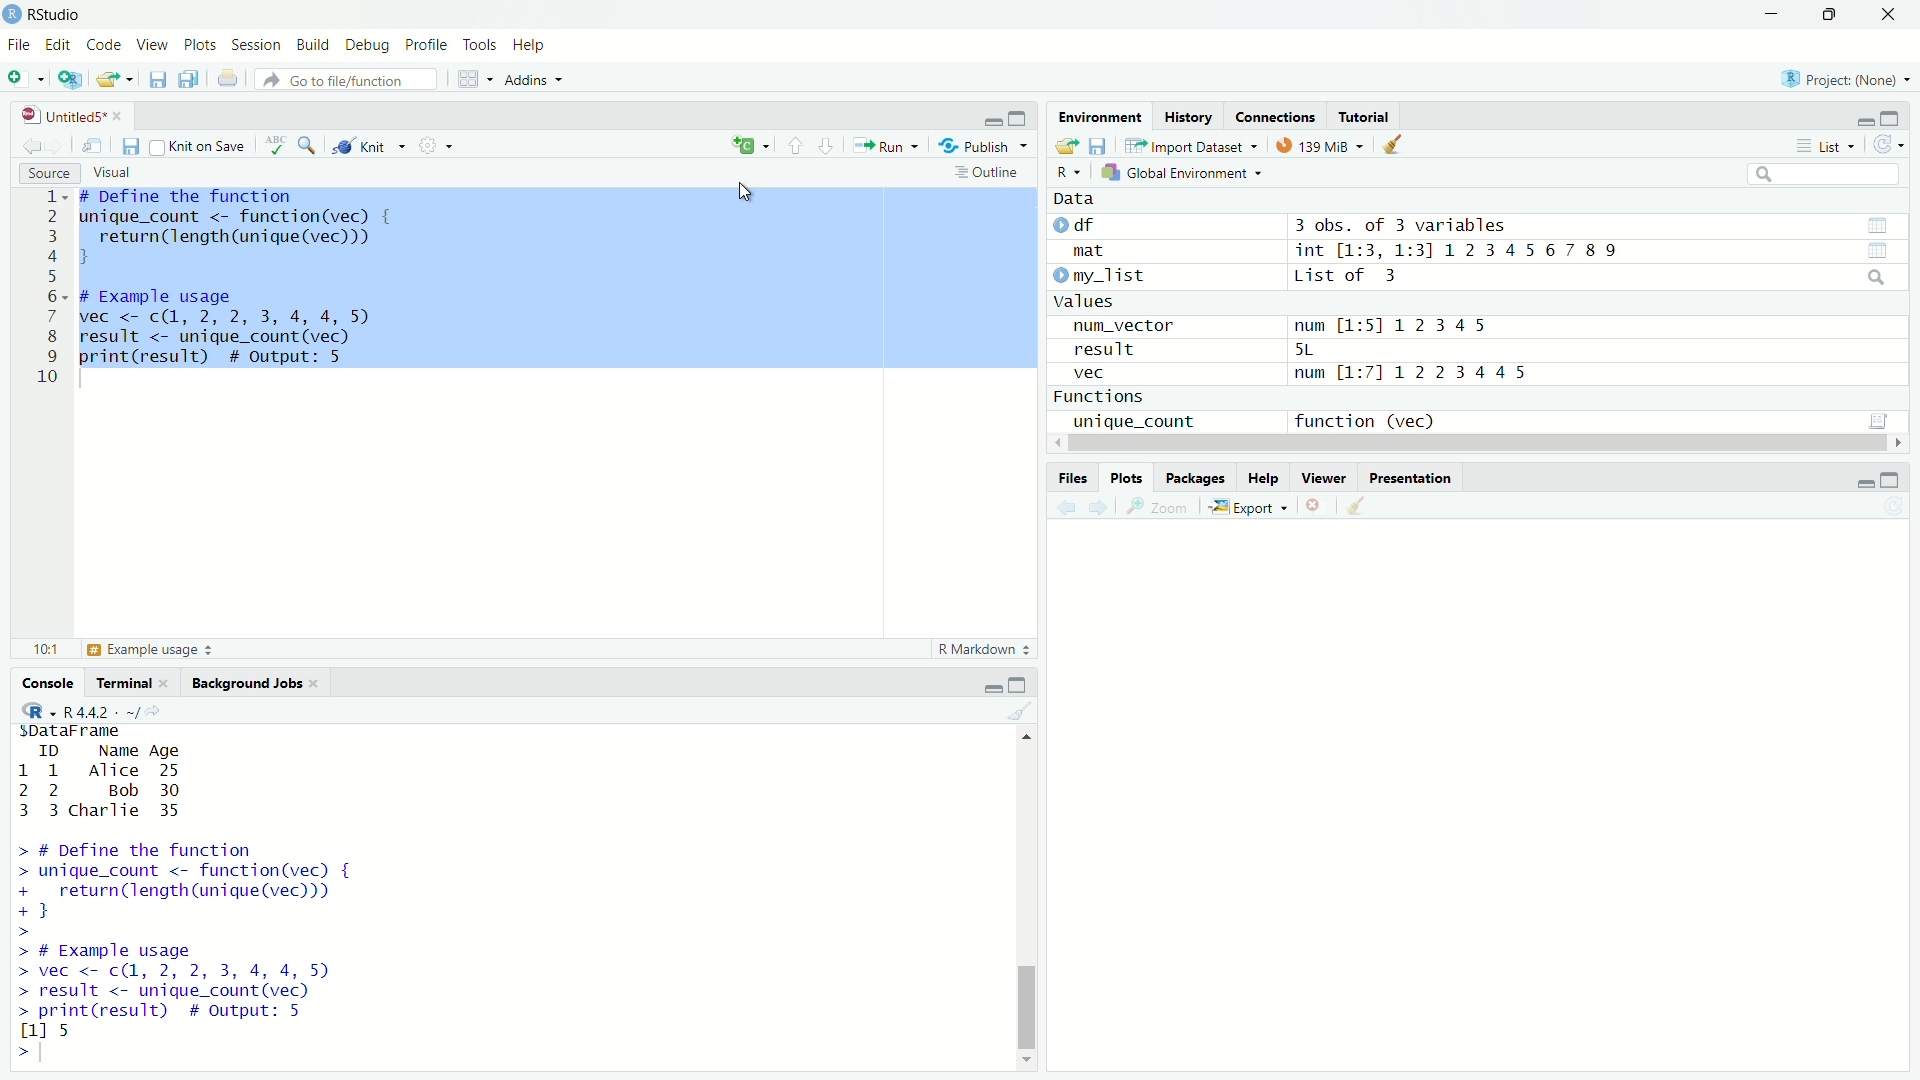  What do you see at coordinates (748, 191) in the screenshot?
I see `cursor` at bounding box center [748, 191].